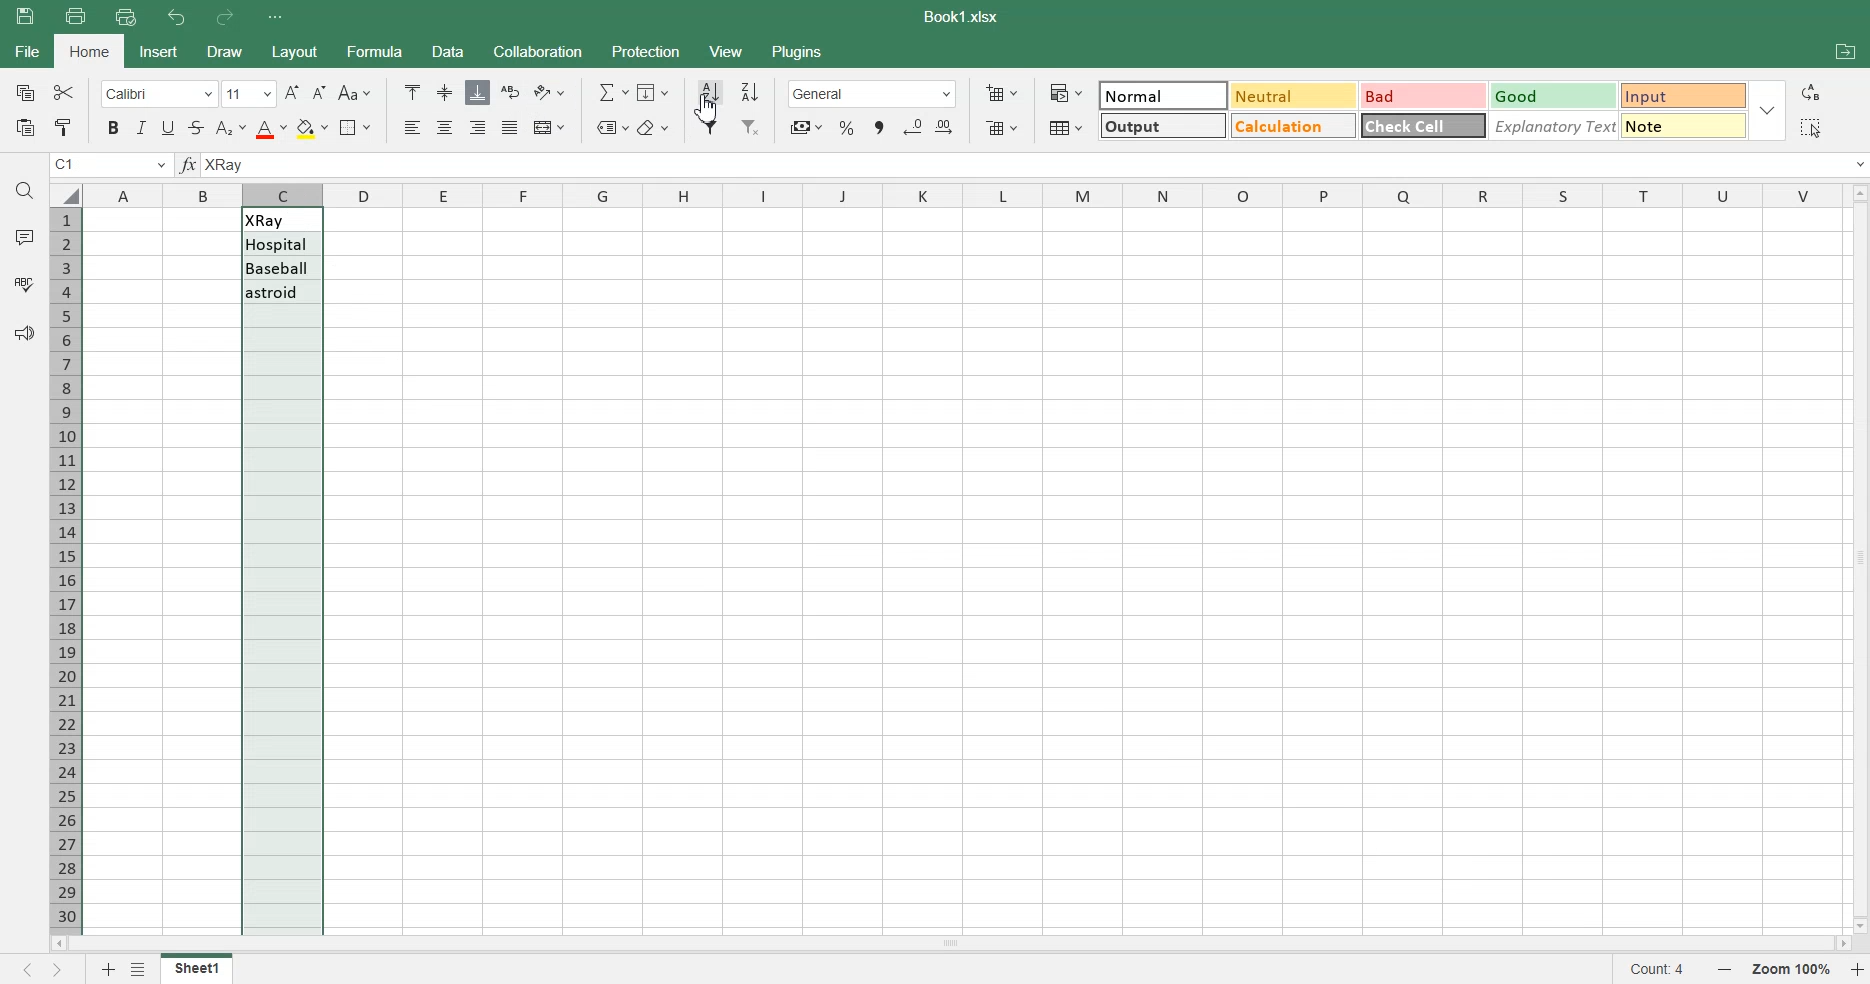 The image size is (1870, 984). What do you see at coordinates (478, 92) in the screenshot?
I see `Align Bottom` at bounding box center [478, 92].